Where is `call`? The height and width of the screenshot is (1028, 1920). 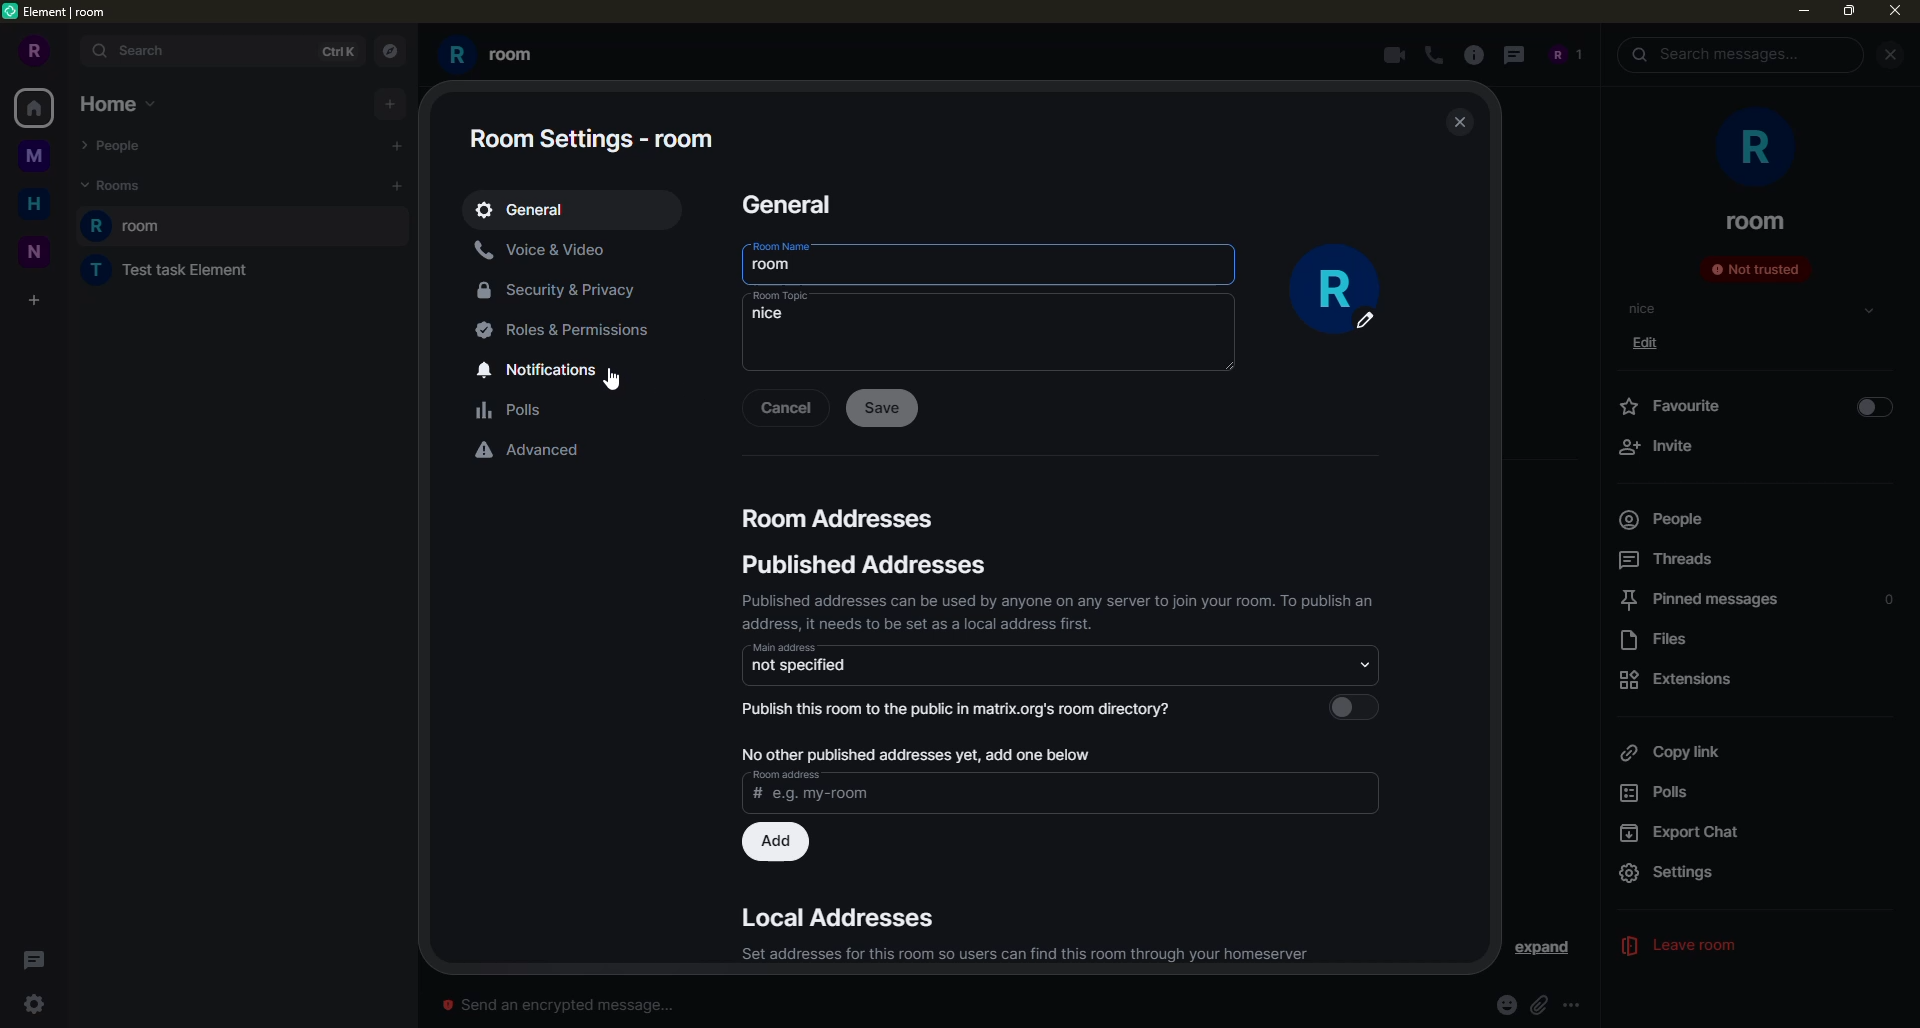
call is located at coordinates (1436, 57).